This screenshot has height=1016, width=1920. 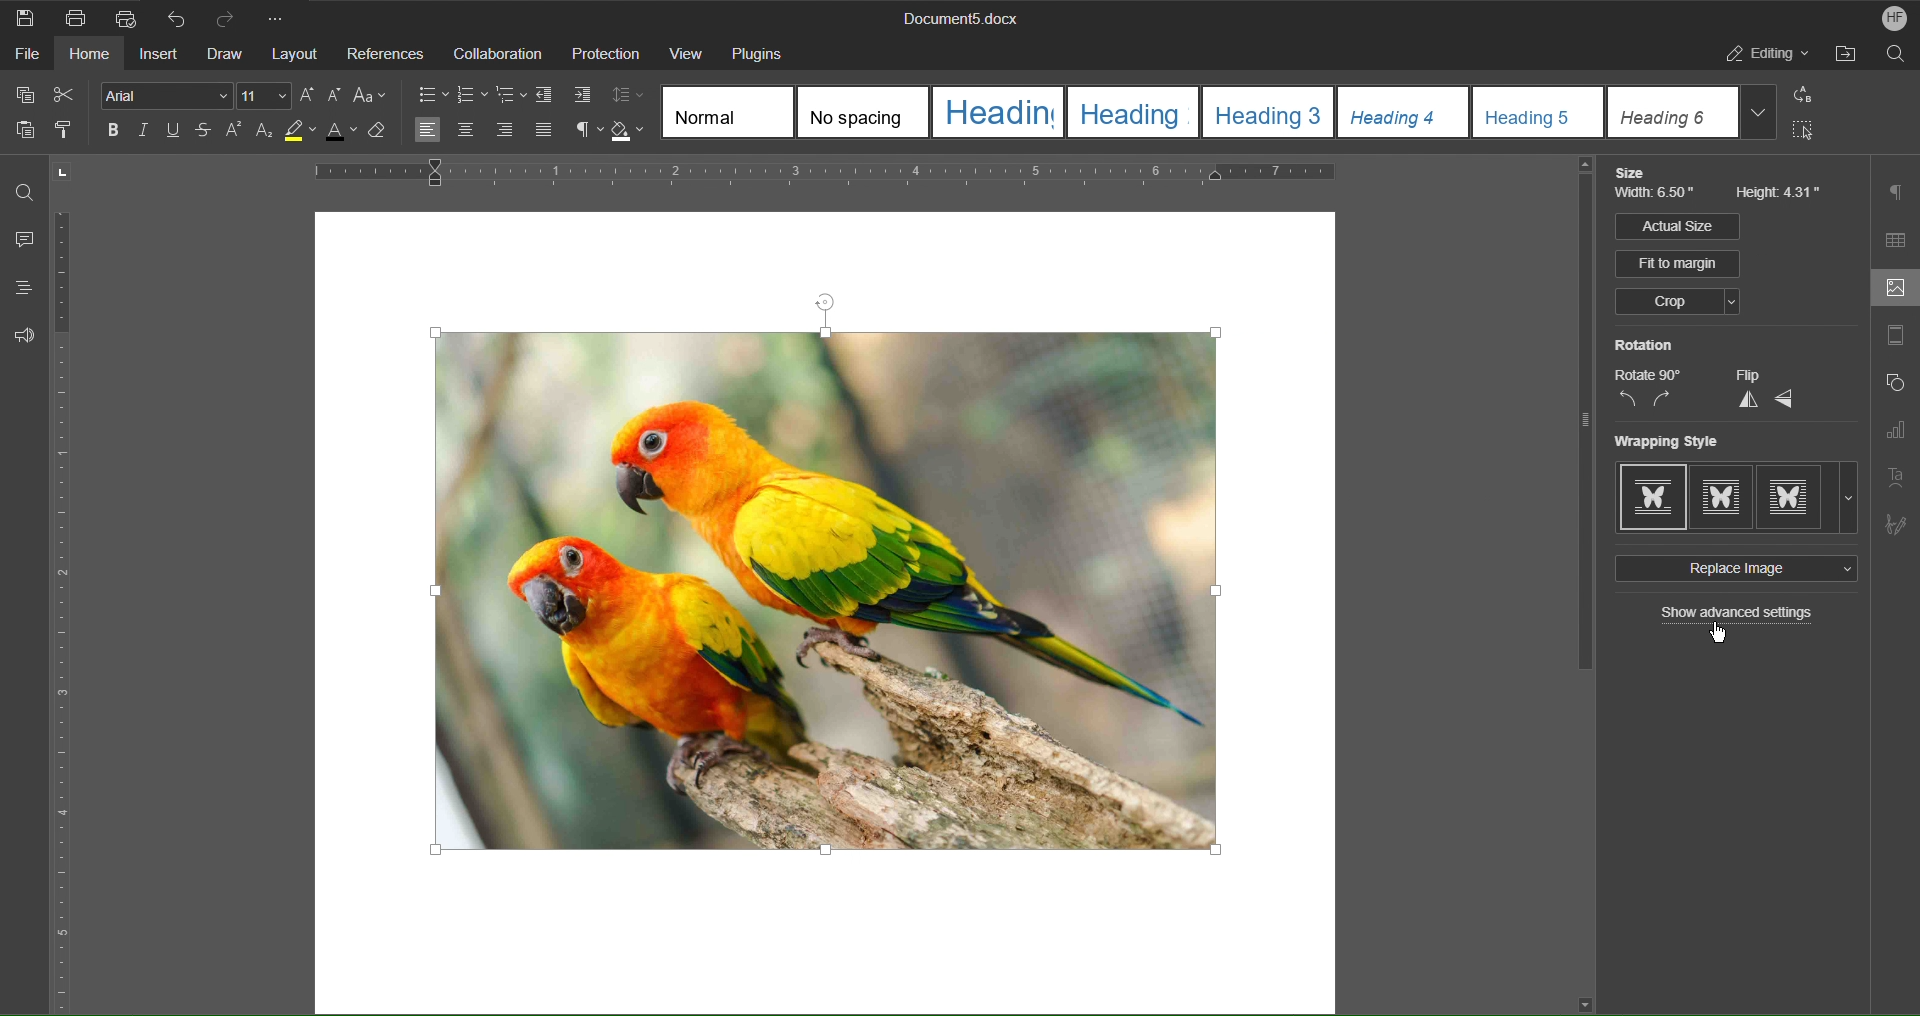 I want to click on Search, so click(x=1896, y=57).